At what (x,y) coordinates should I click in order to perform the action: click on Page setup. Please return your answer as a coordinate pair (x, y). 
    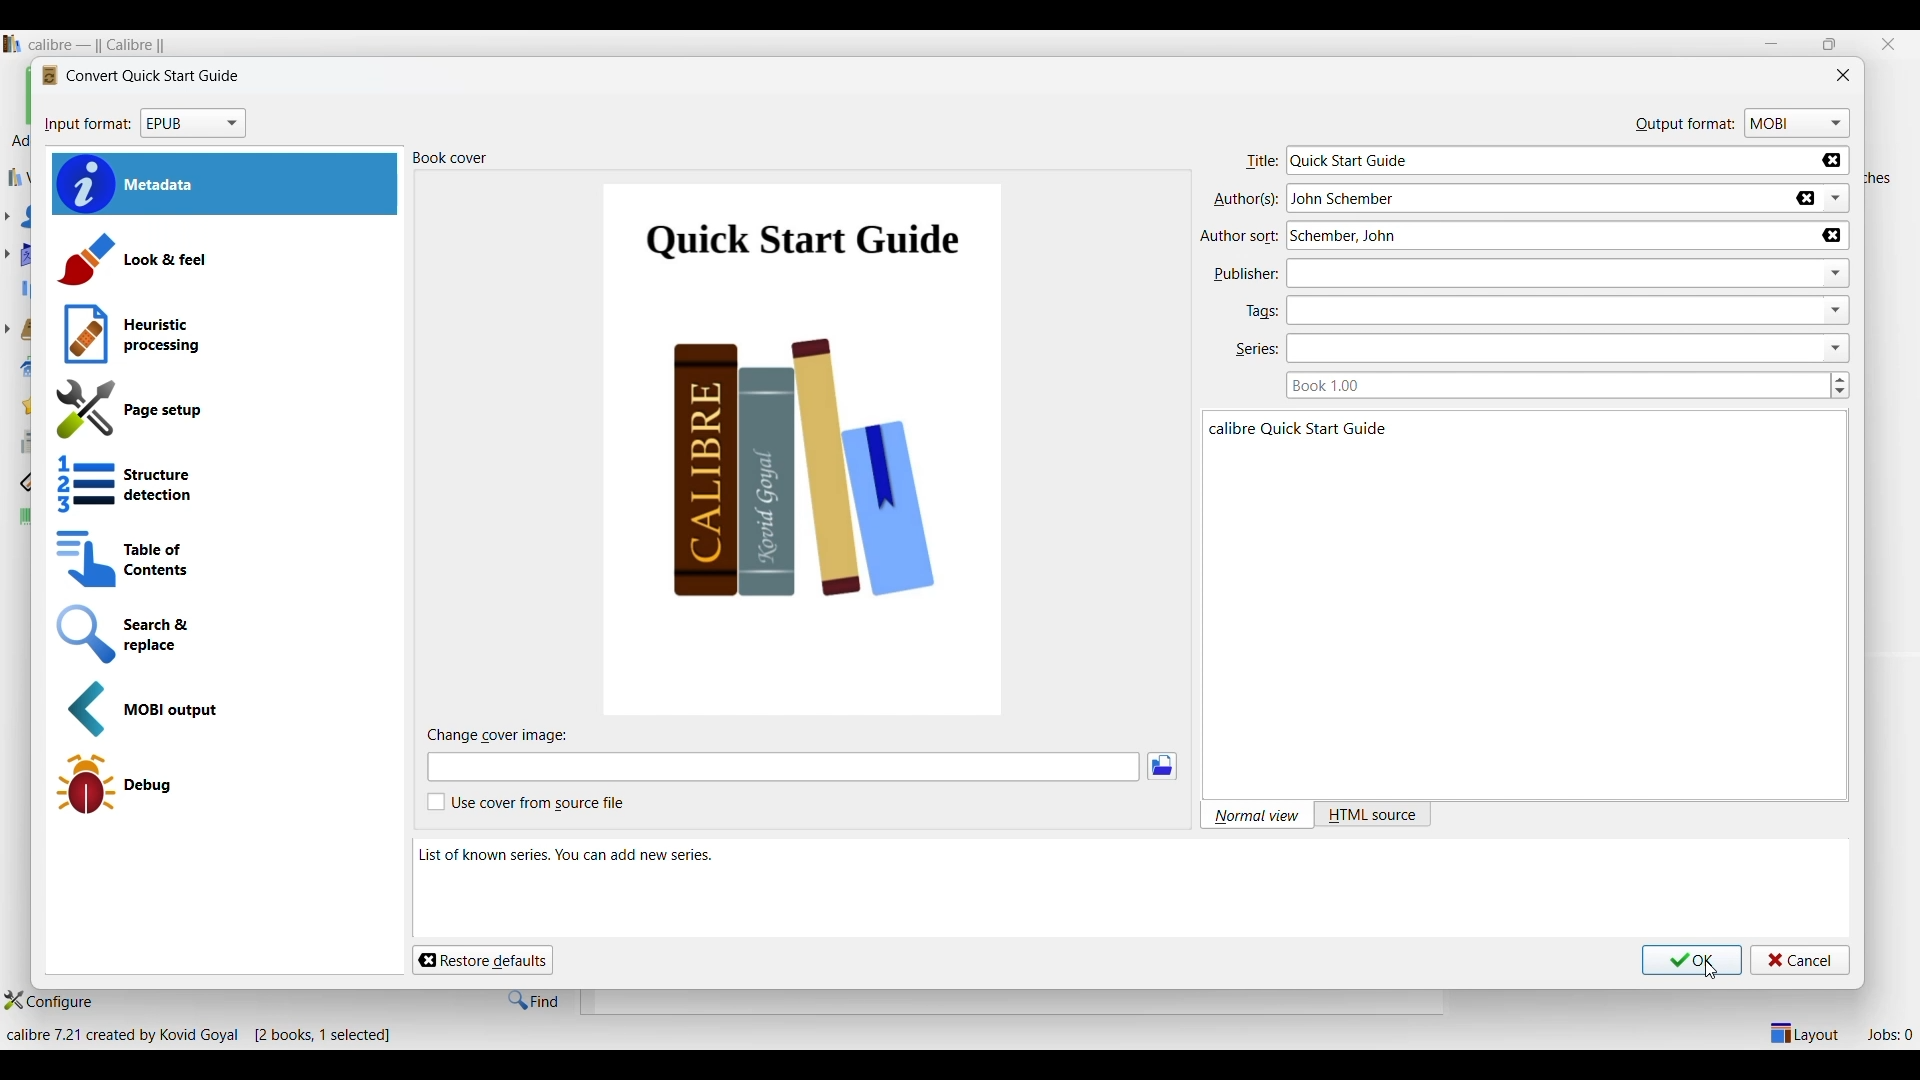
    Looking at the image, I should click on (221, 410).